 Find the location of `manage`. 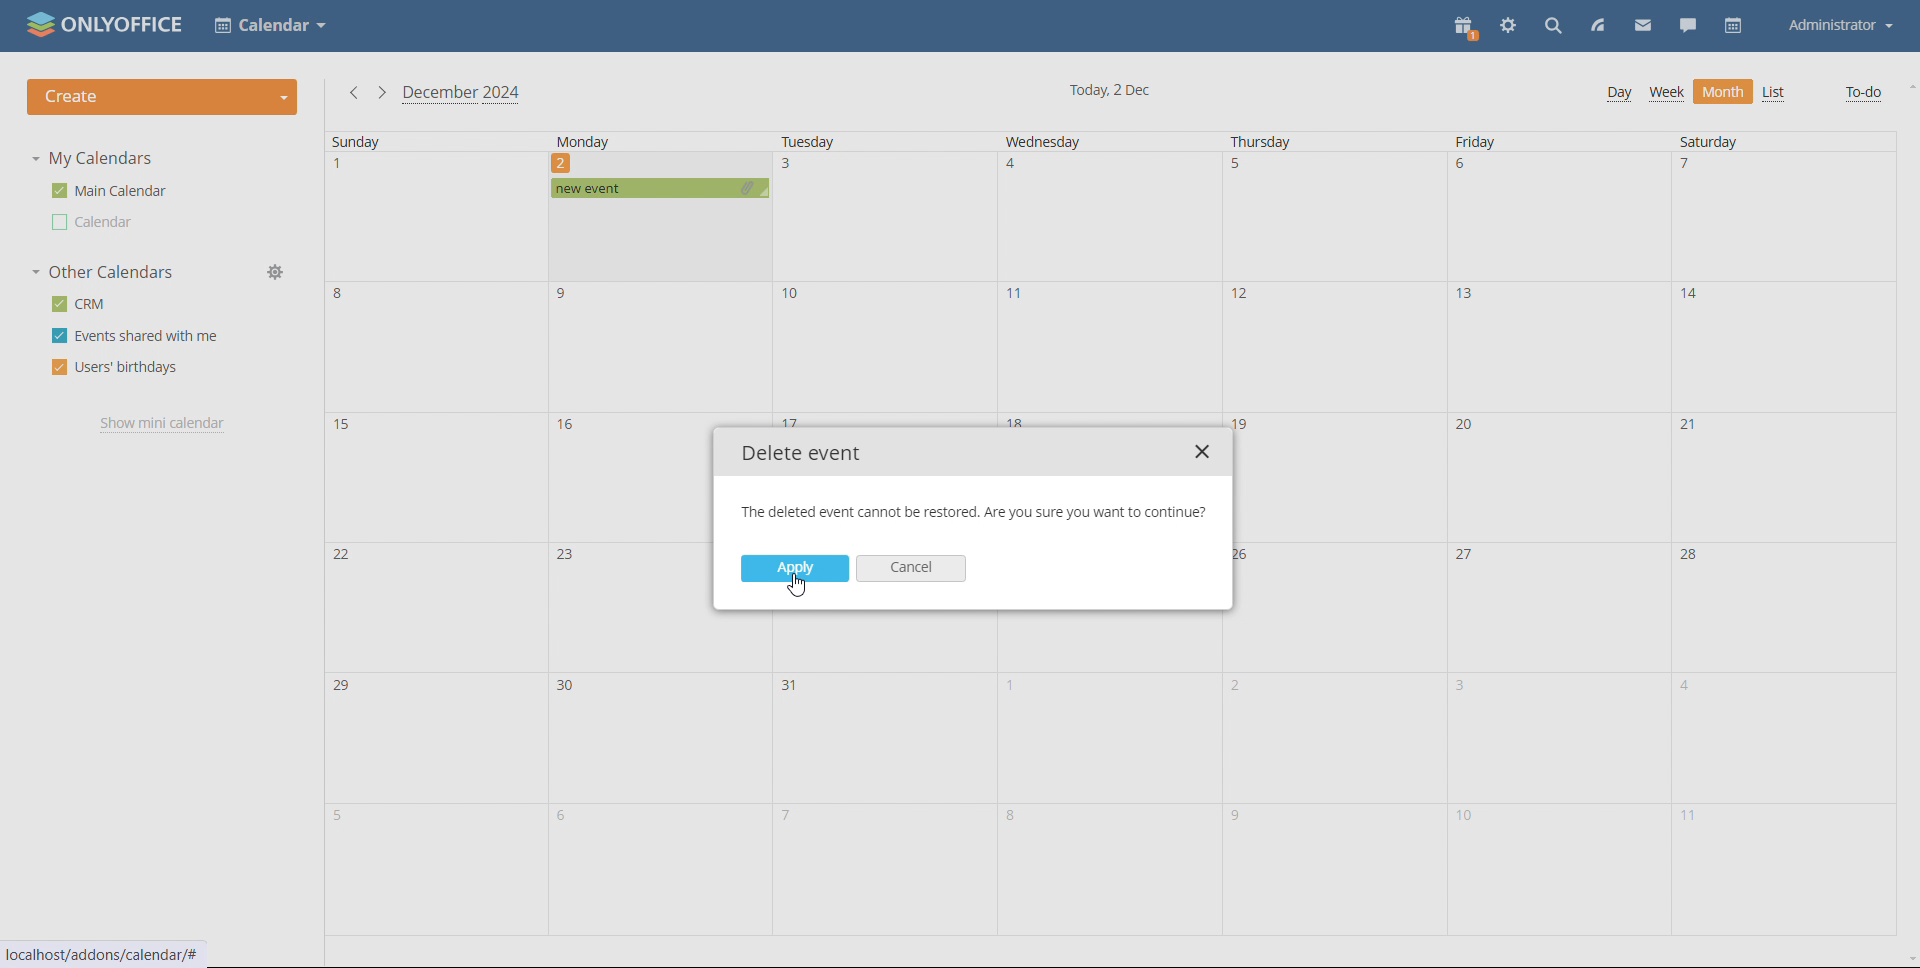

manage is located at coordinates (275, 272).